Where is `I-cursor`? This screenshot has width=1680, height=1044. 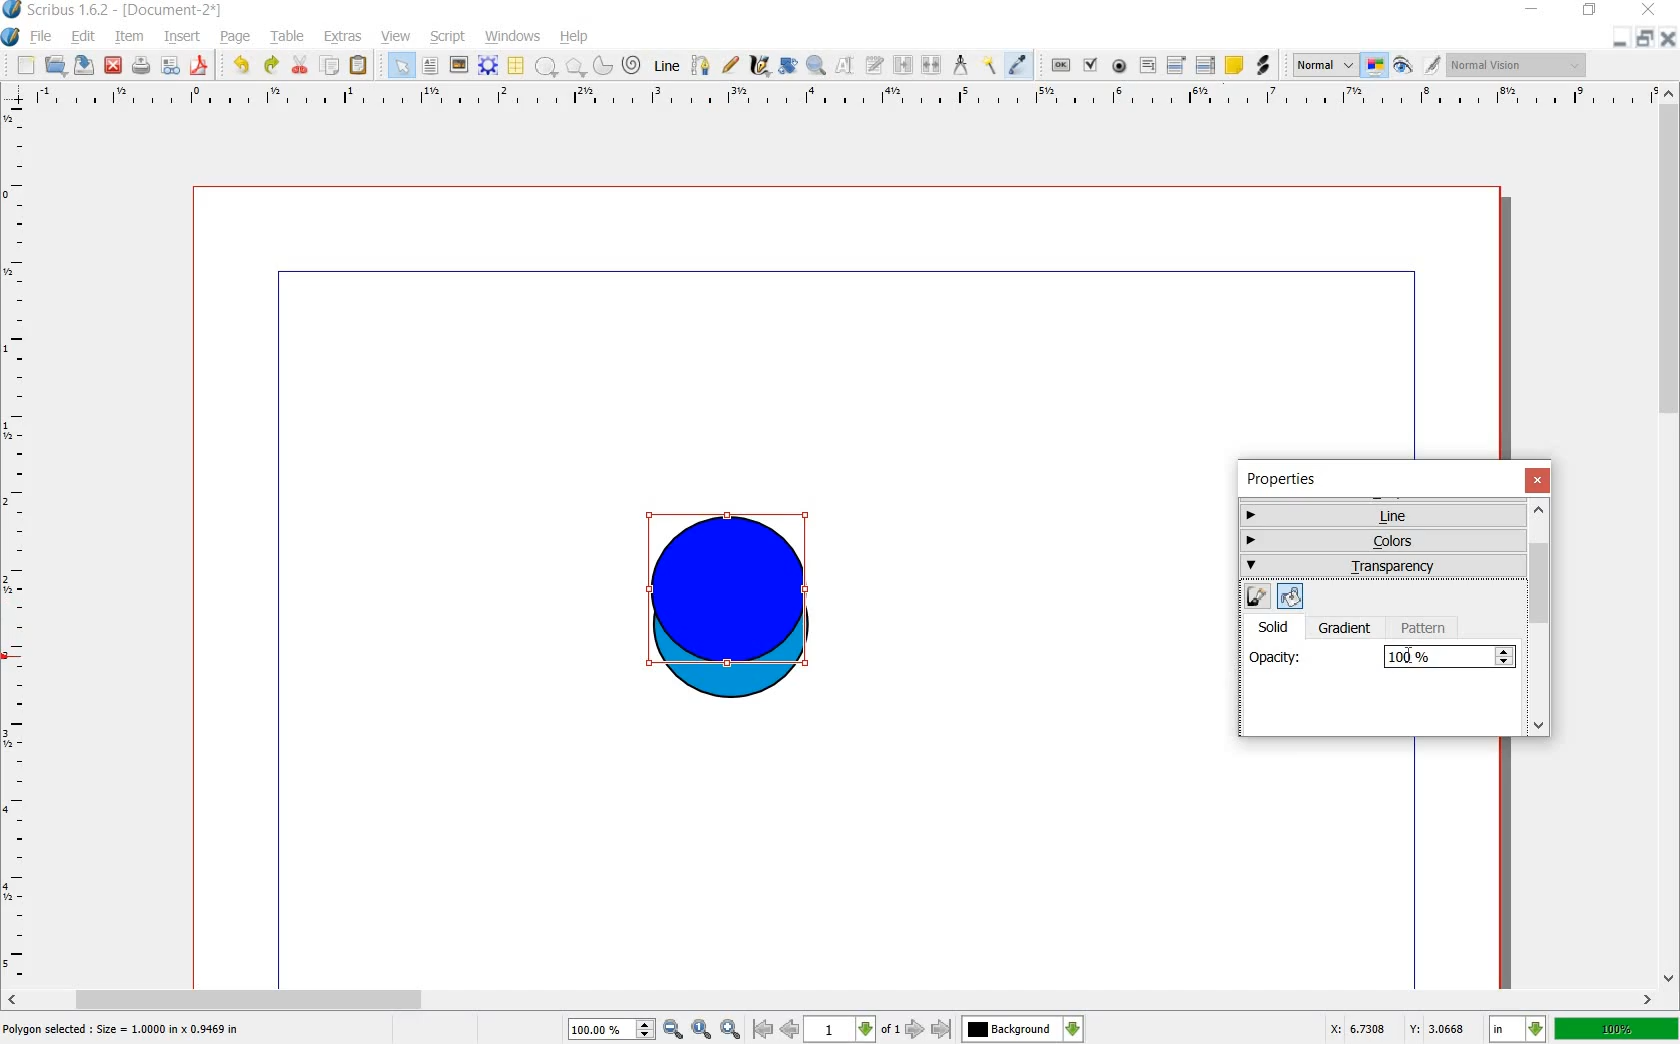
I-cursor is located at coordinates (1413, 658).